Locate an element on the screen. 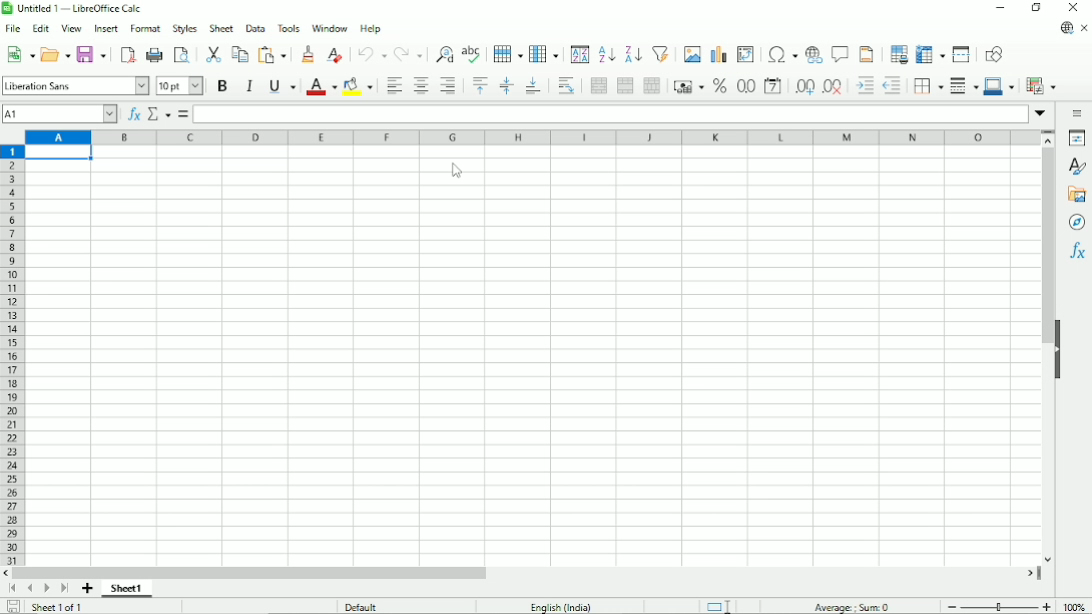  Italic is located at coordinates (249, 86).